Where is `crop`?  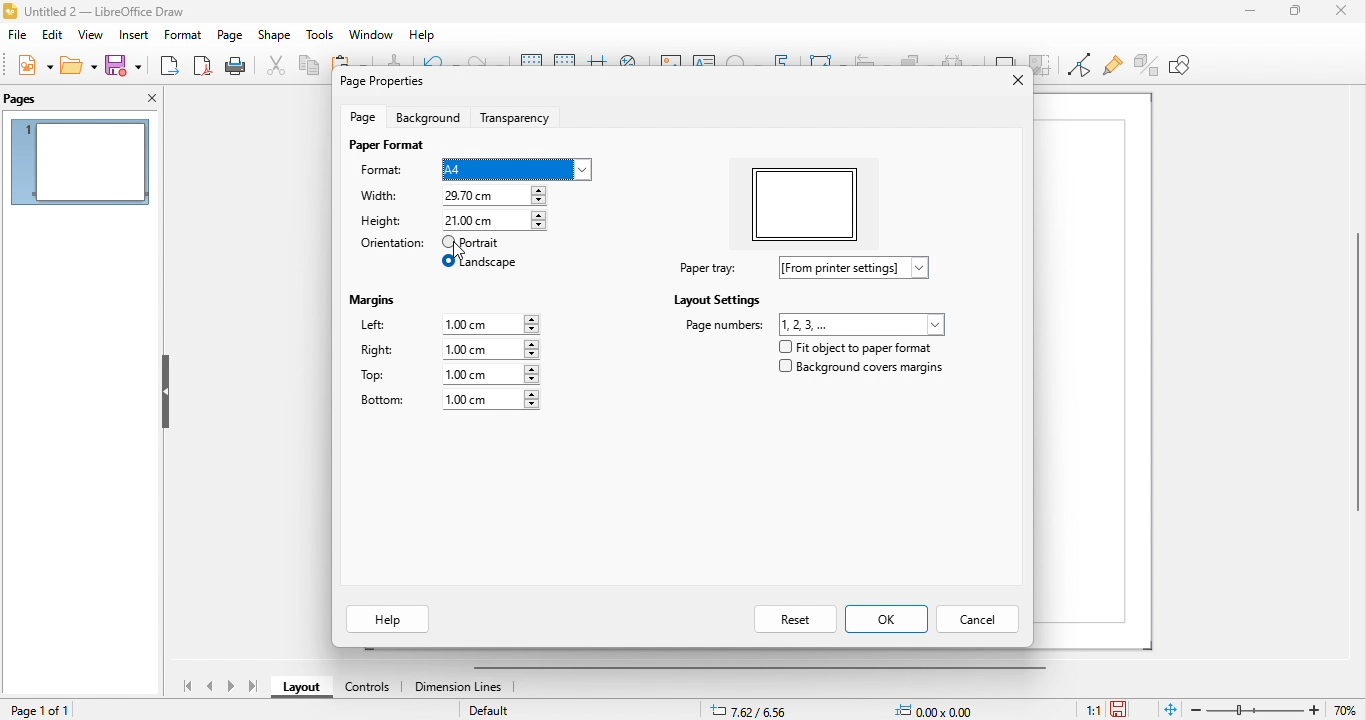
crop is located at coordinates (1042, 61).